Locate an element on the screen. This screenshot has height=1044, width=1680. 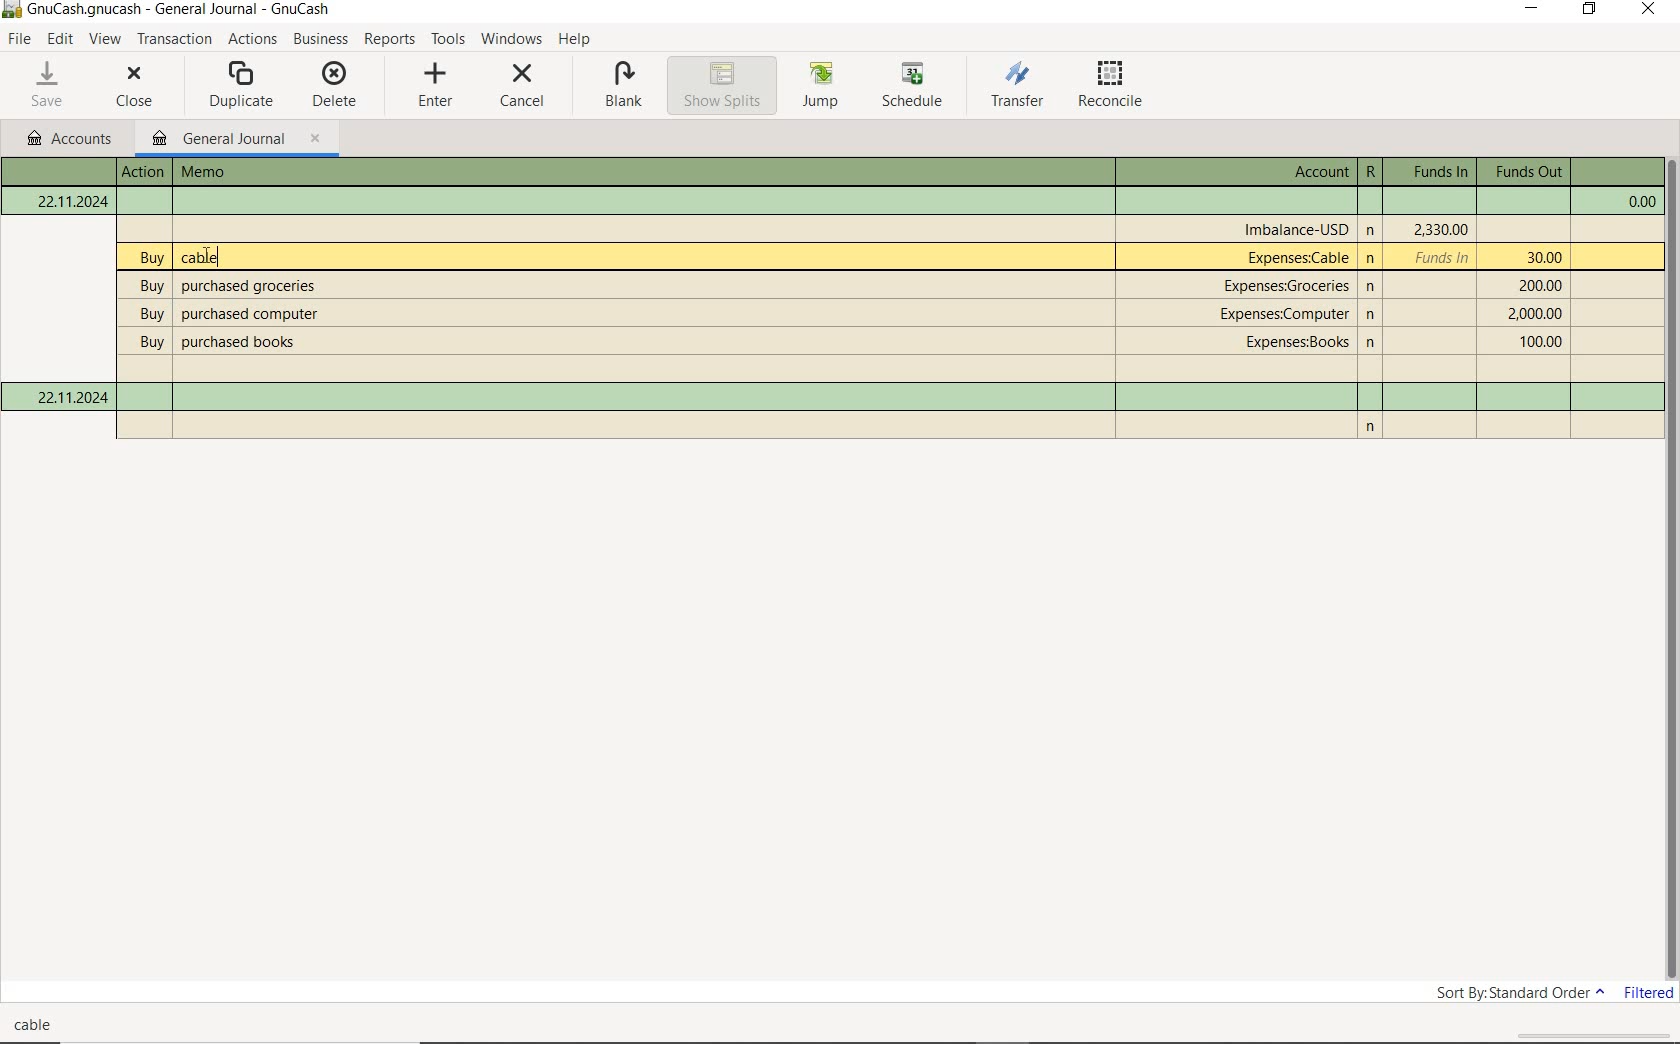
filtered is located at coordinates (1649, 993).